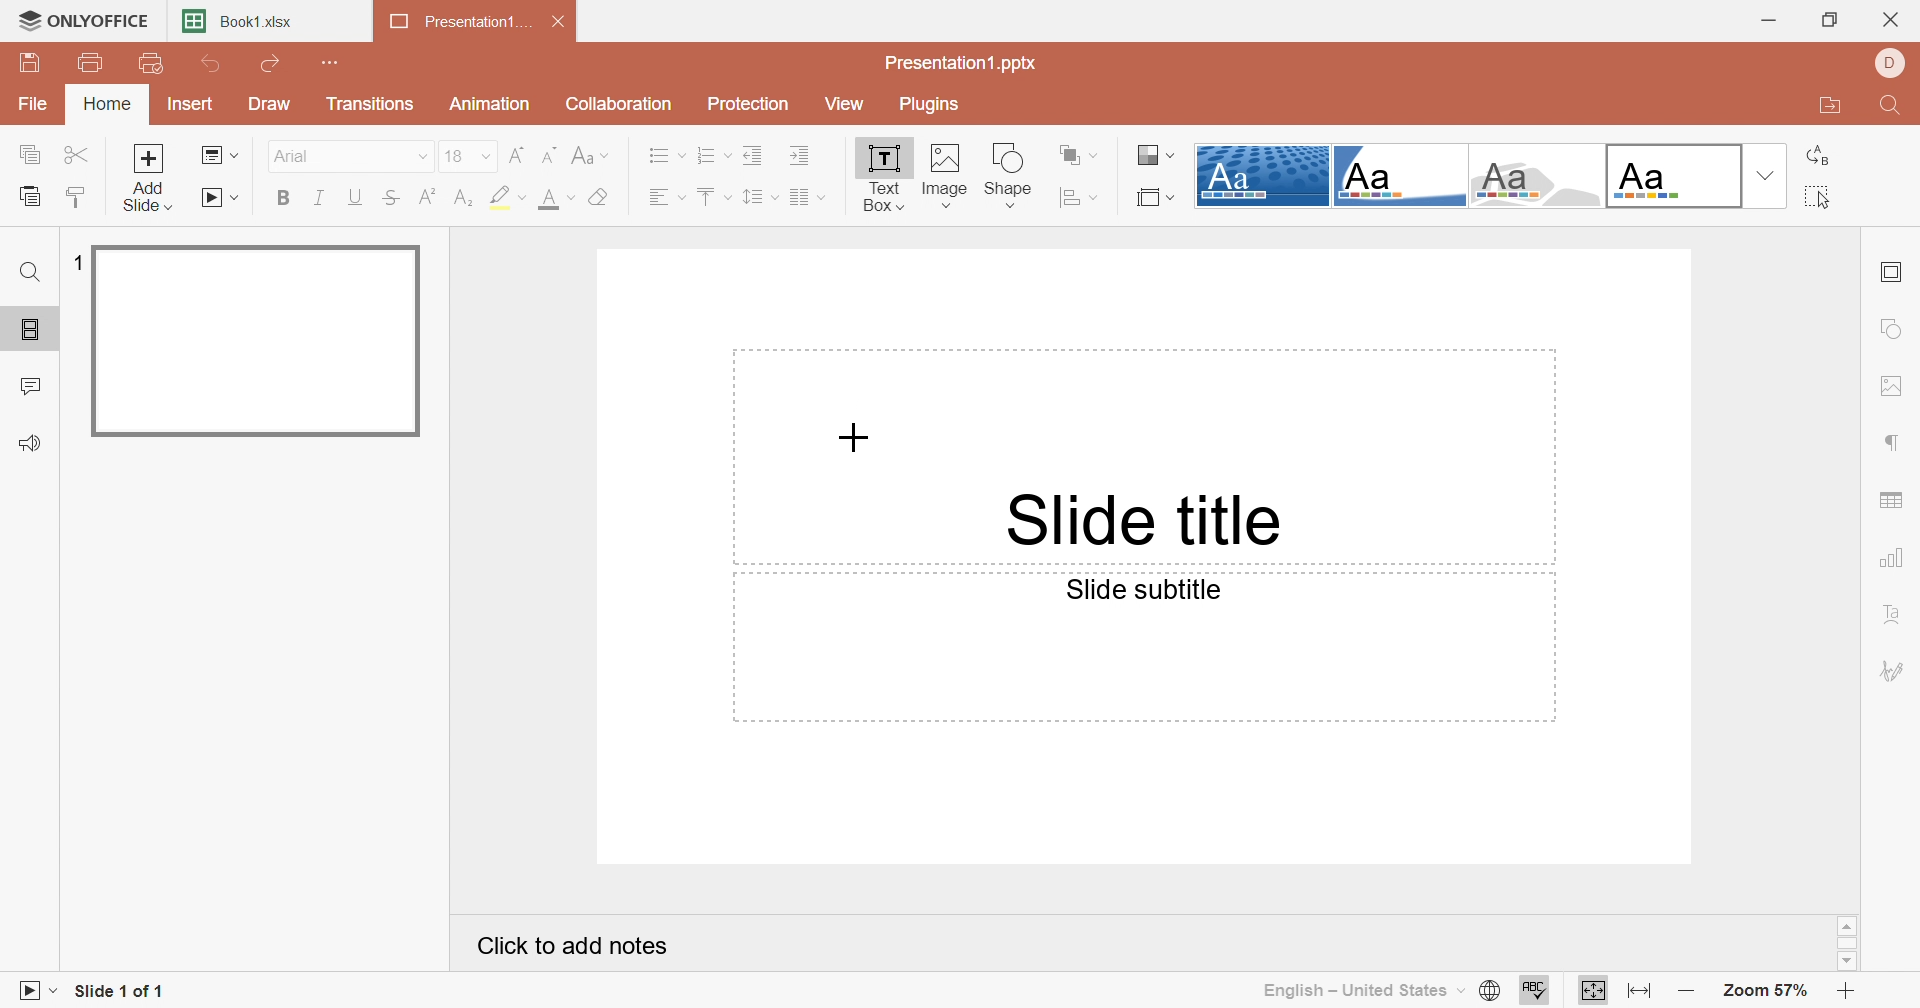  Describe the element at coordinates (323, 198) in the screenshot. I see `Italic` at that location.